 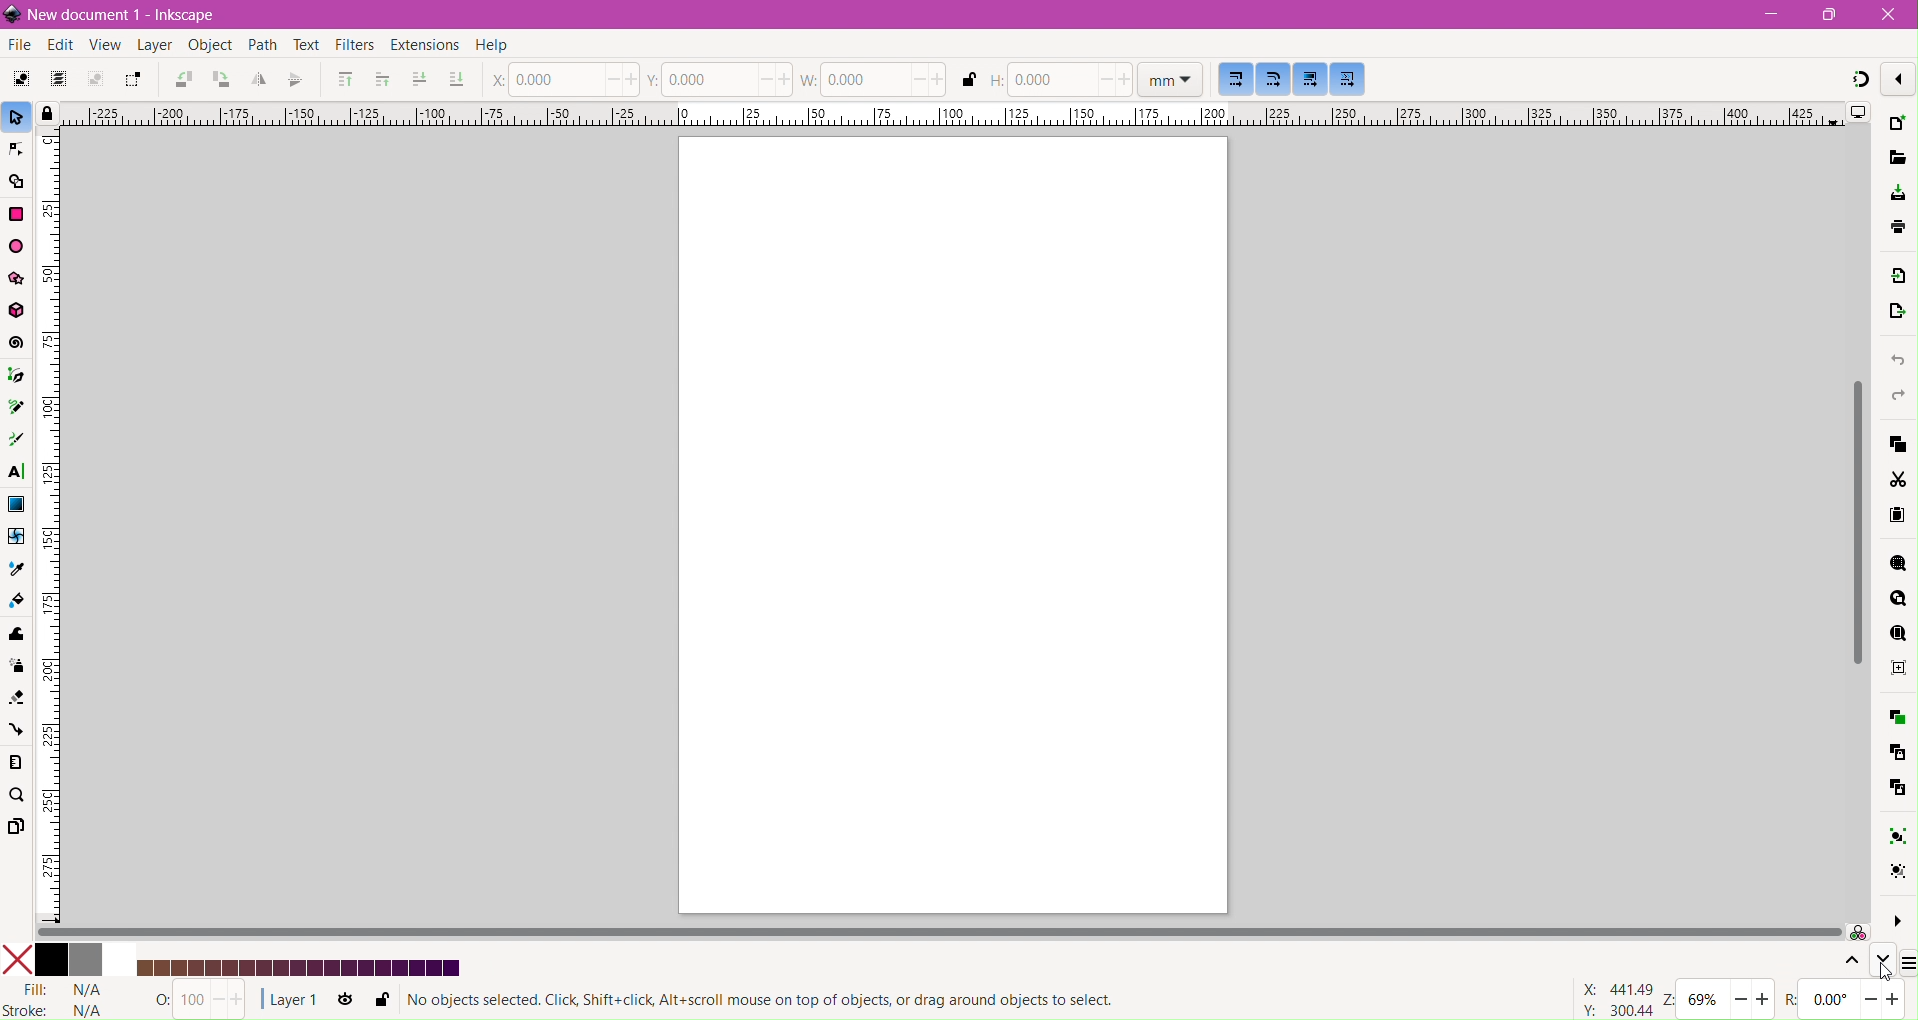 I want to click on Select All in All Layers, so click(x=57, y=80).